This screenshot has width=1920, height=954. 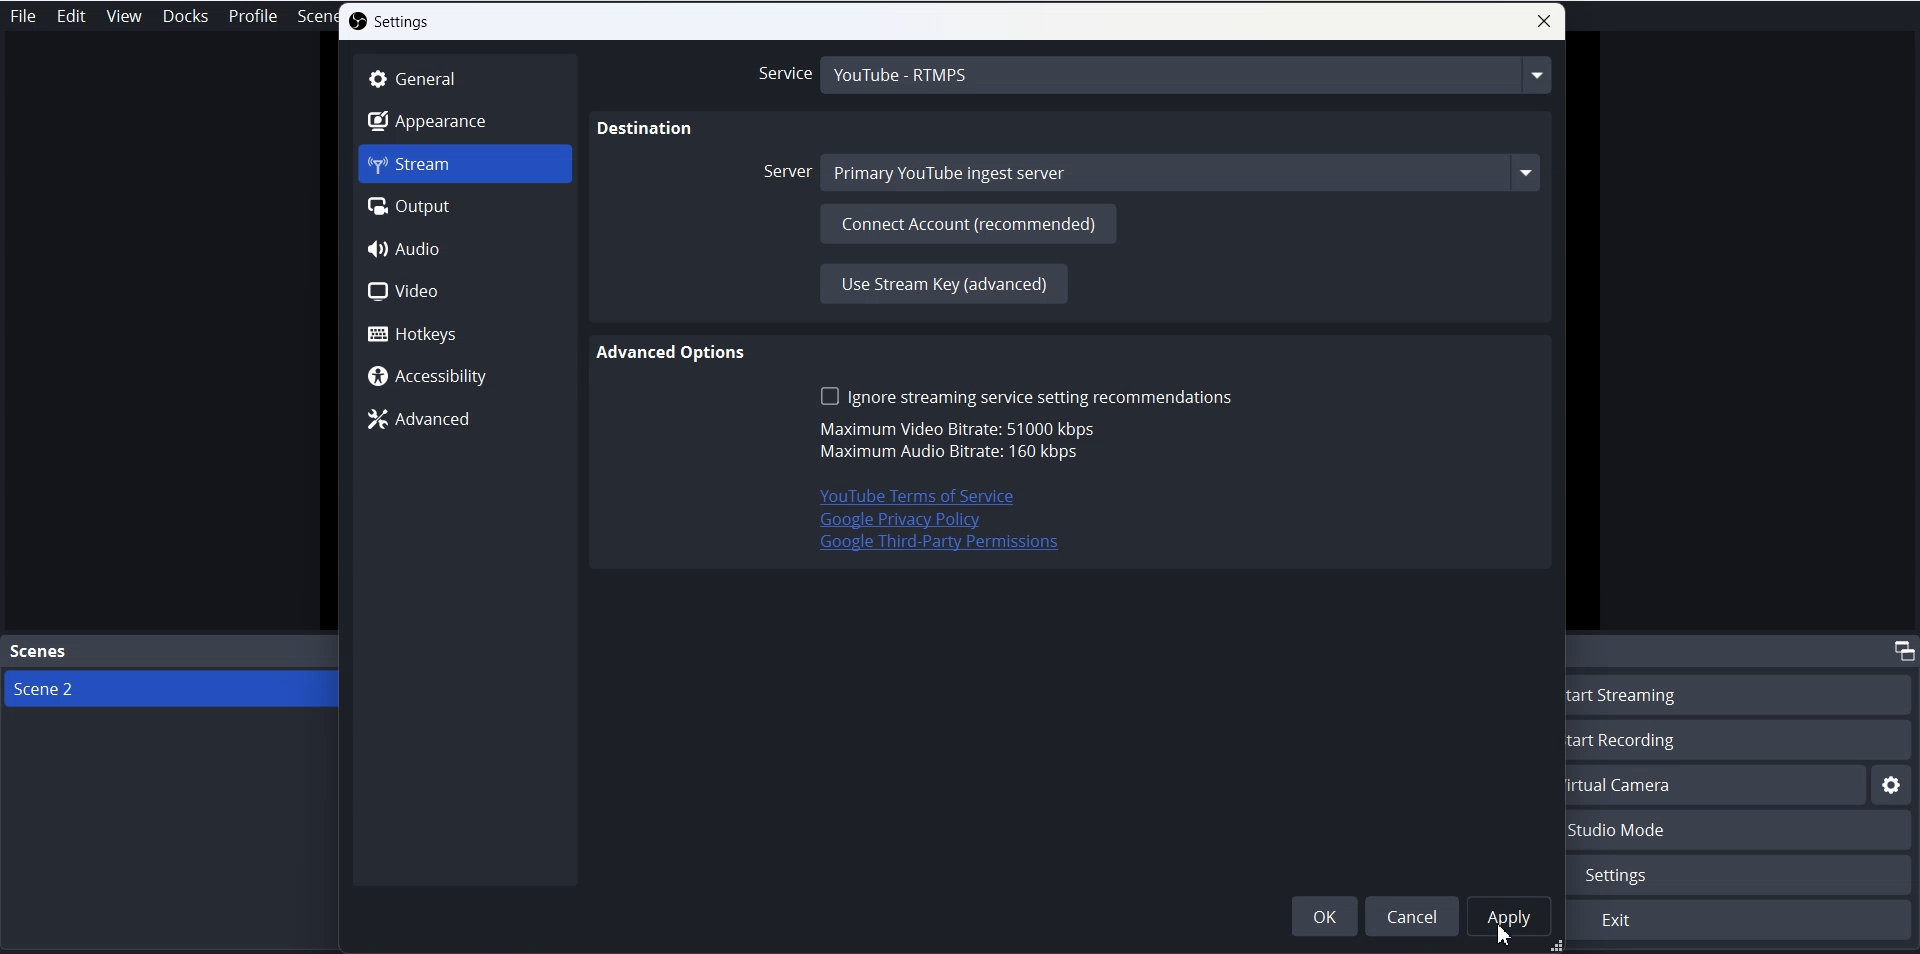 What do you see at coordinates (390, 21) in the screenshot?
I see `Settings` at bounding box center [390, 21].